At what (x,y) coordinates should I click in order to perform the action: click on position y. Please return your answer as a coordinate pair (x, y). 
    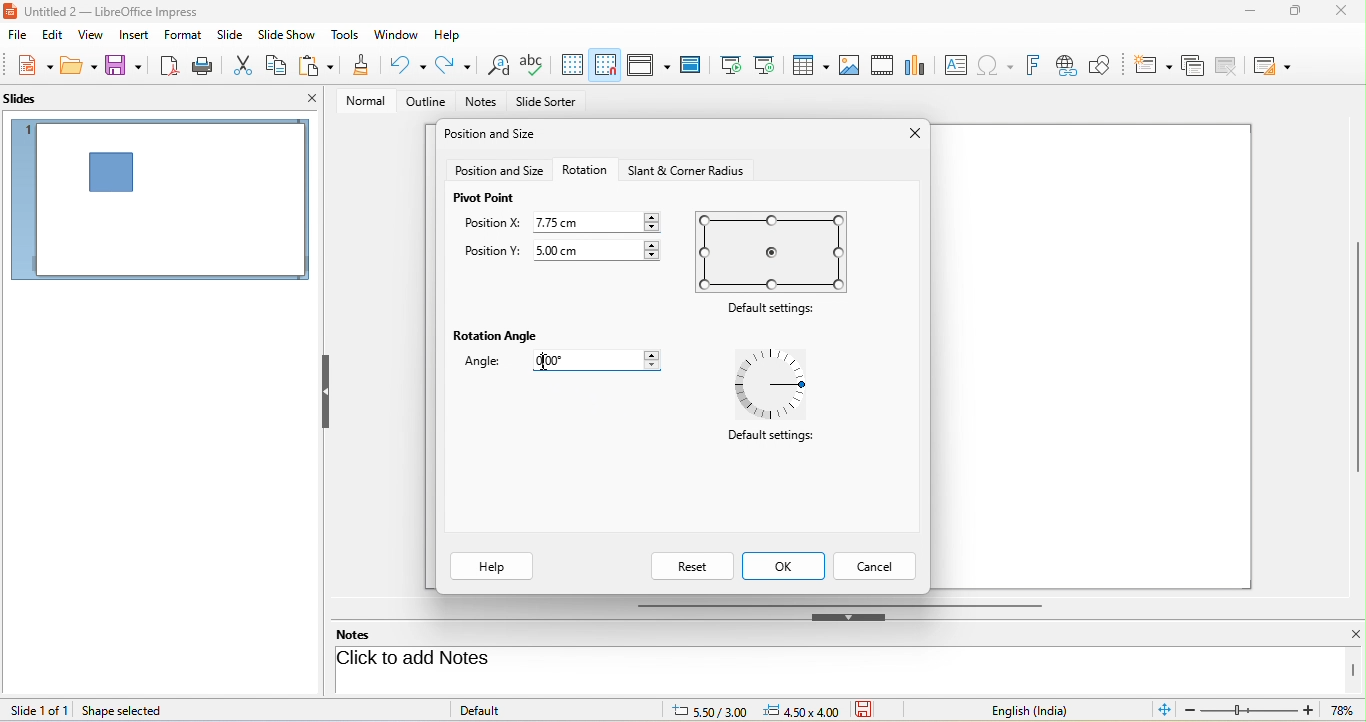
    Looking at the image, I should click on (491, 253).